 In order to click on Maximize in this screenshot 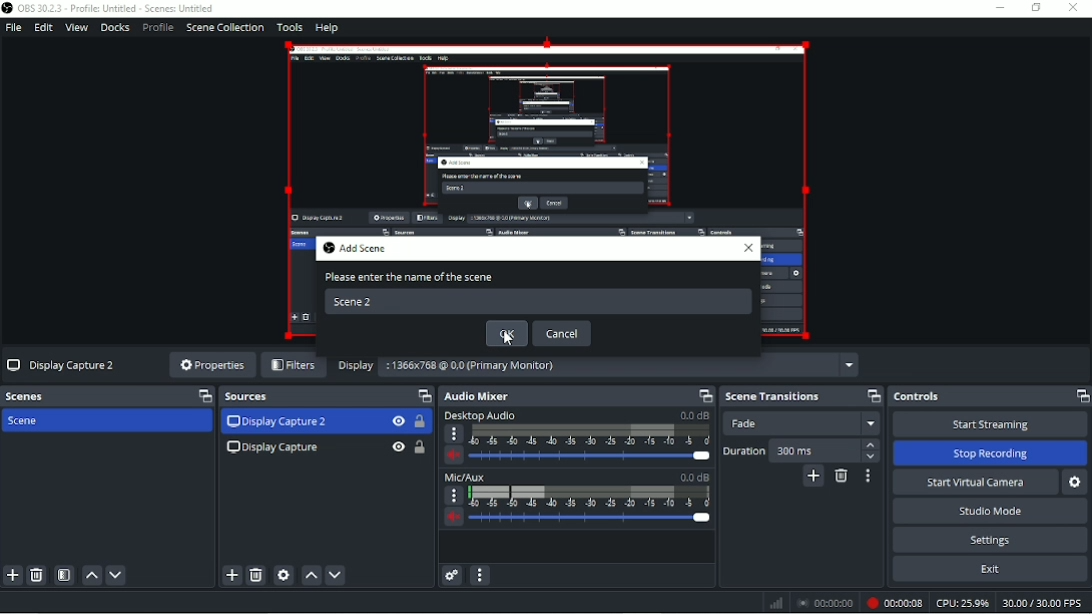, I will do `click(202, 396)`.